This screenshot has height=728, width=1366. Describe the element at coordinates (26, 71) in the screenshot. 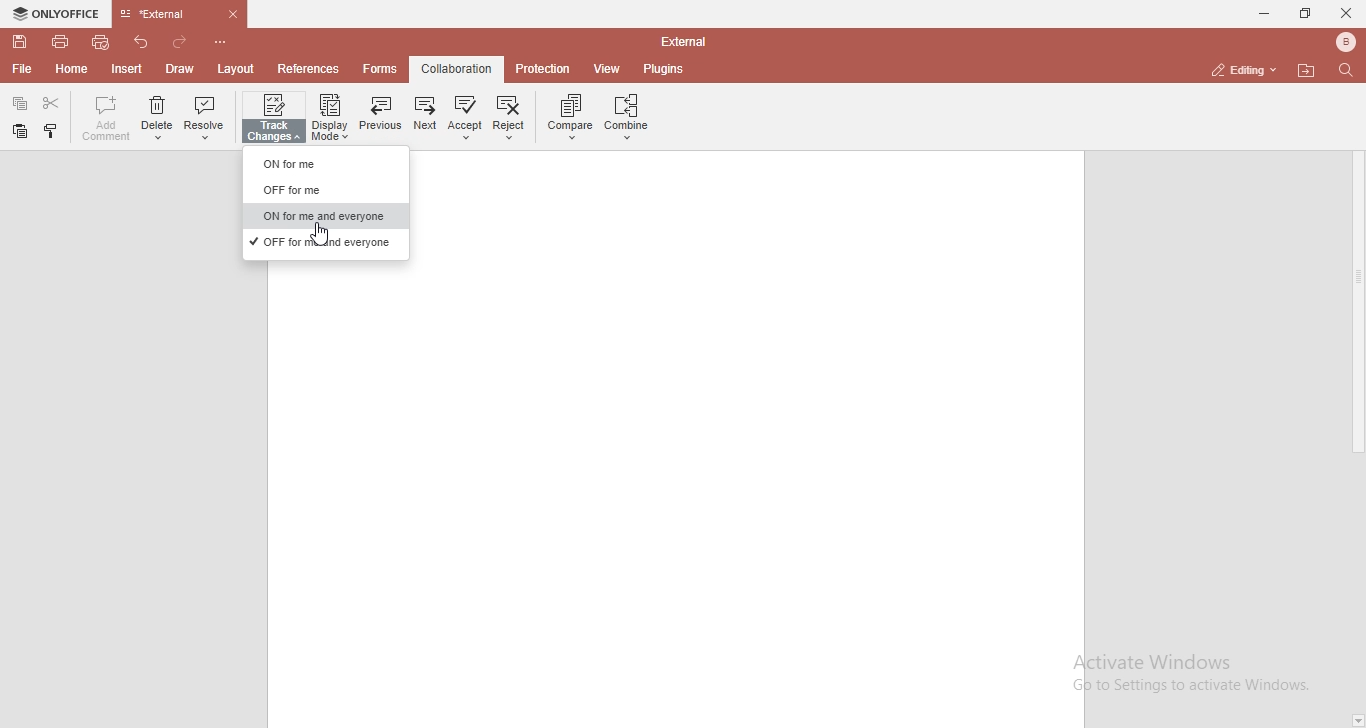

I see `file` at that location.